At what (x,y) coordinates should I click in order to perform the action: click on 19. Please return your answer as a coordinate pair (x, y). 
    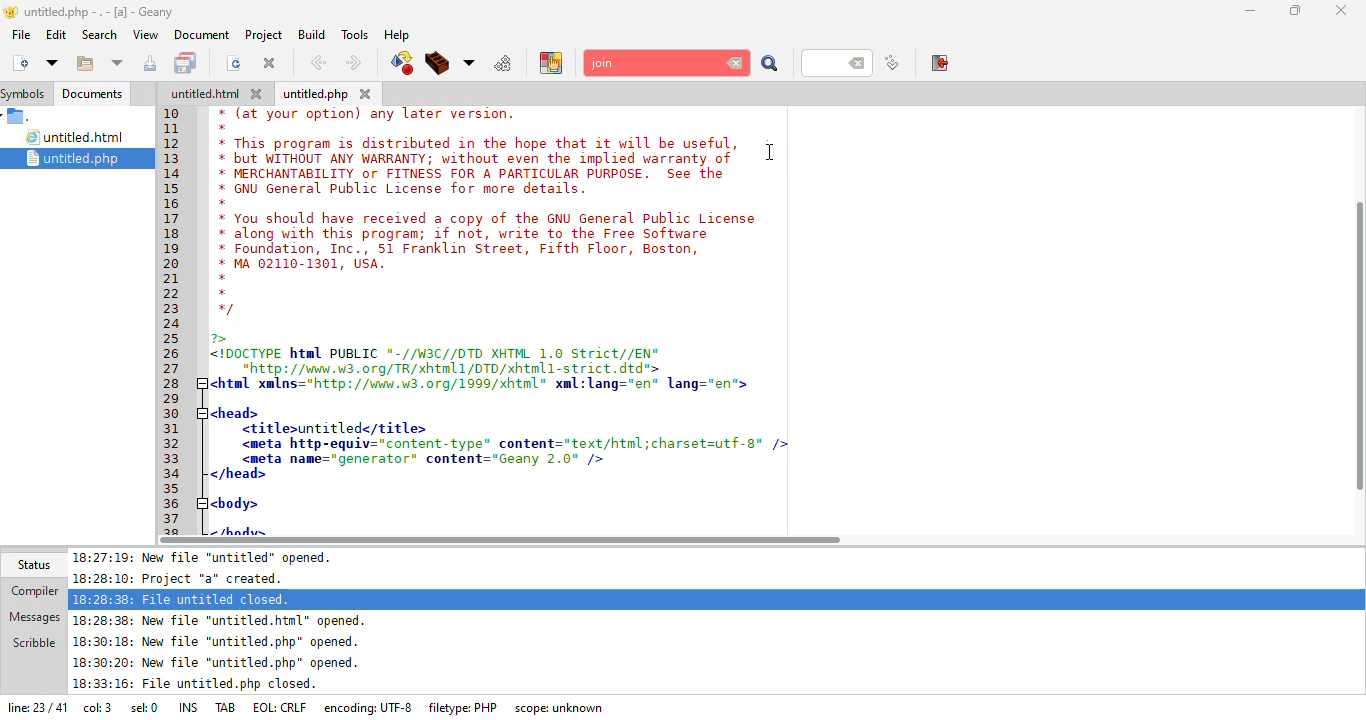
    Looking at the image, I should click on (174, 247).